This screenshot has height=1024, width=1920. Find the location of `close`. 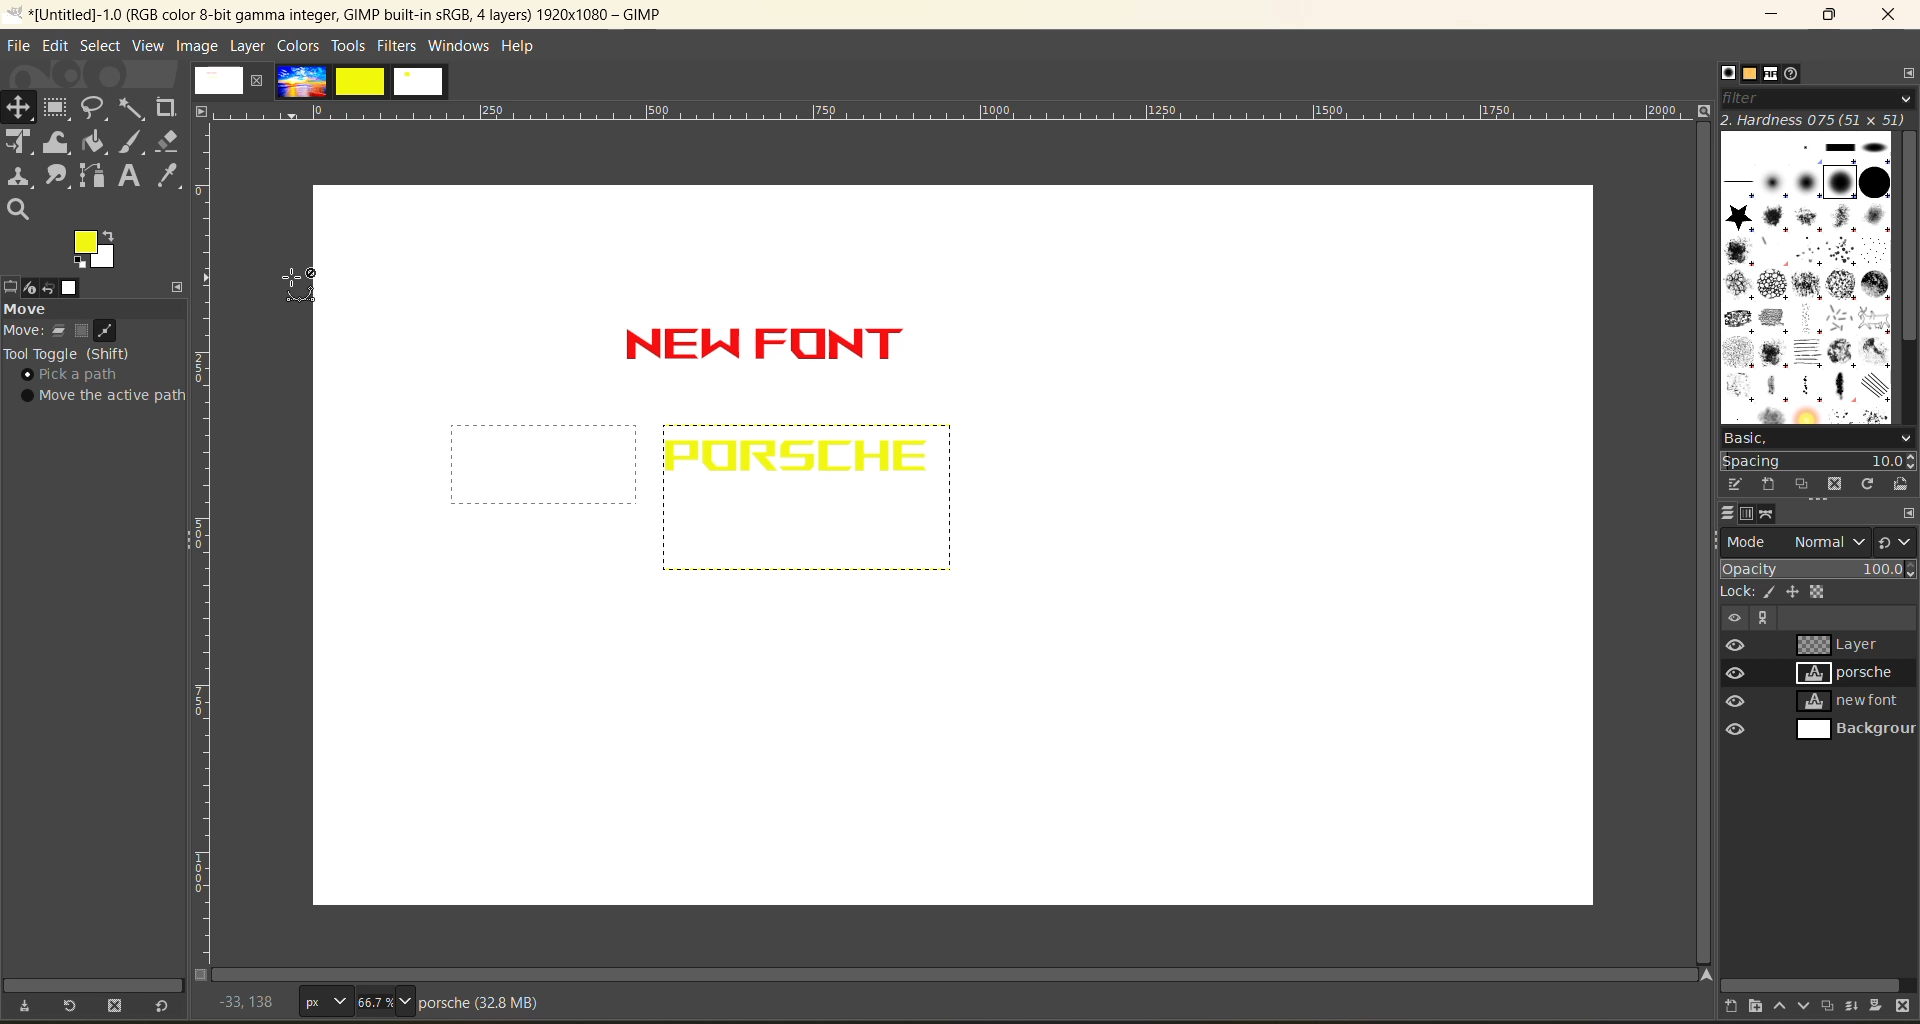

close is located at coordinates (256, 80).